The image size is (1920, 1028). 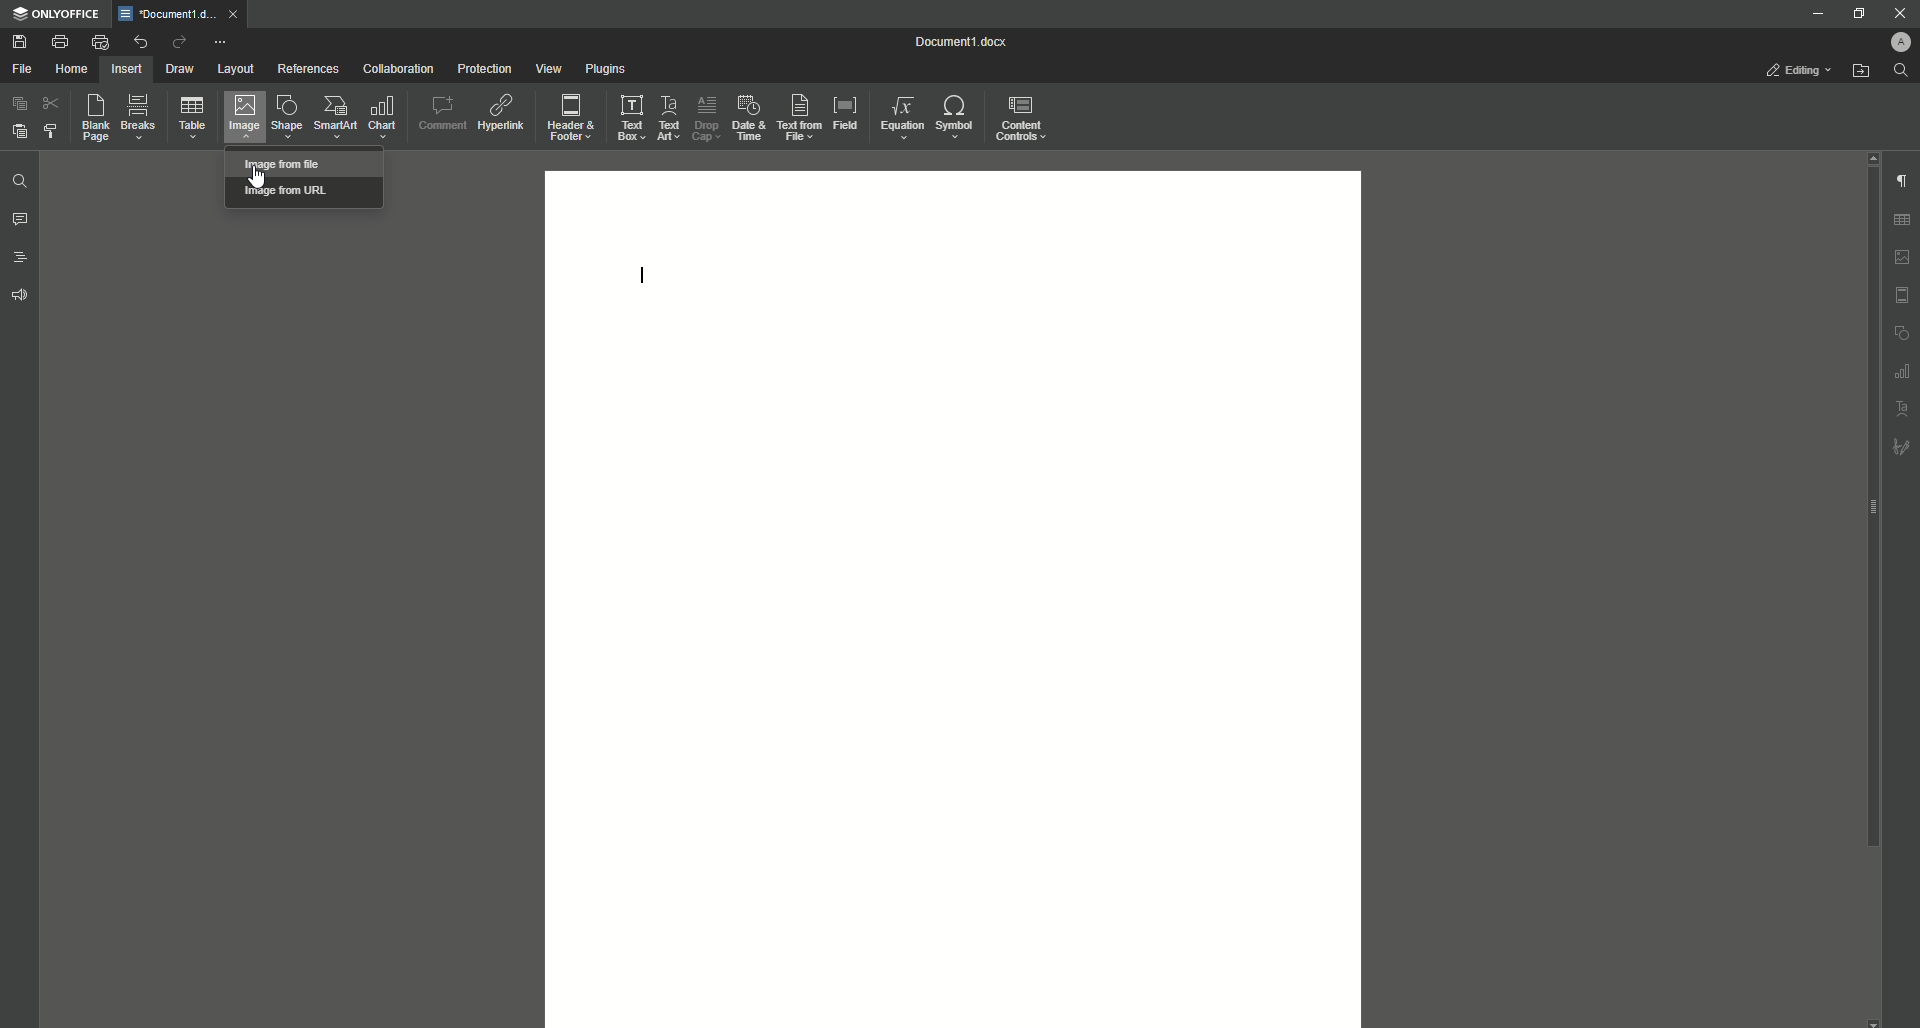 What do you see at coordinates (289, 165) in the screenshot?
I see `Image from file` at bounding box center [289, 165].